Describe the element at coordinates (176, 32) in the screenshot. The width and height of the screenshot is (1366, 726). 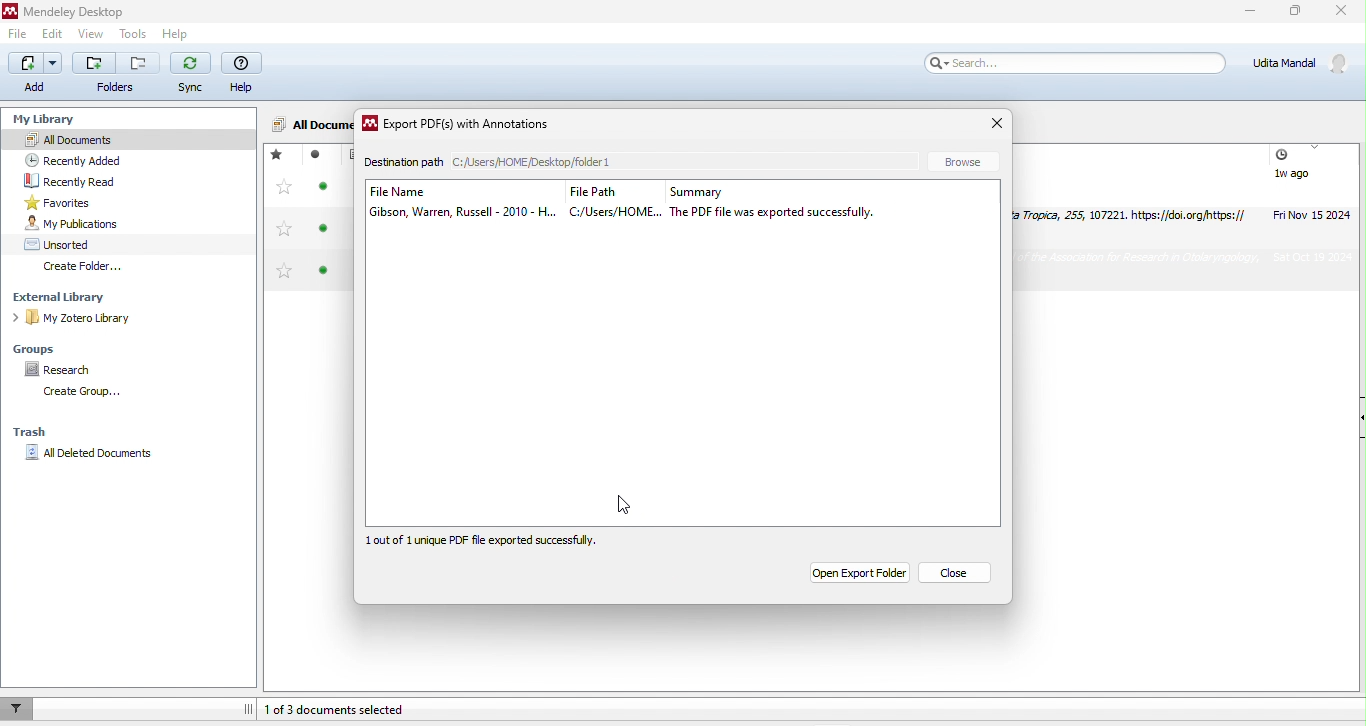
I see `help` at that location.